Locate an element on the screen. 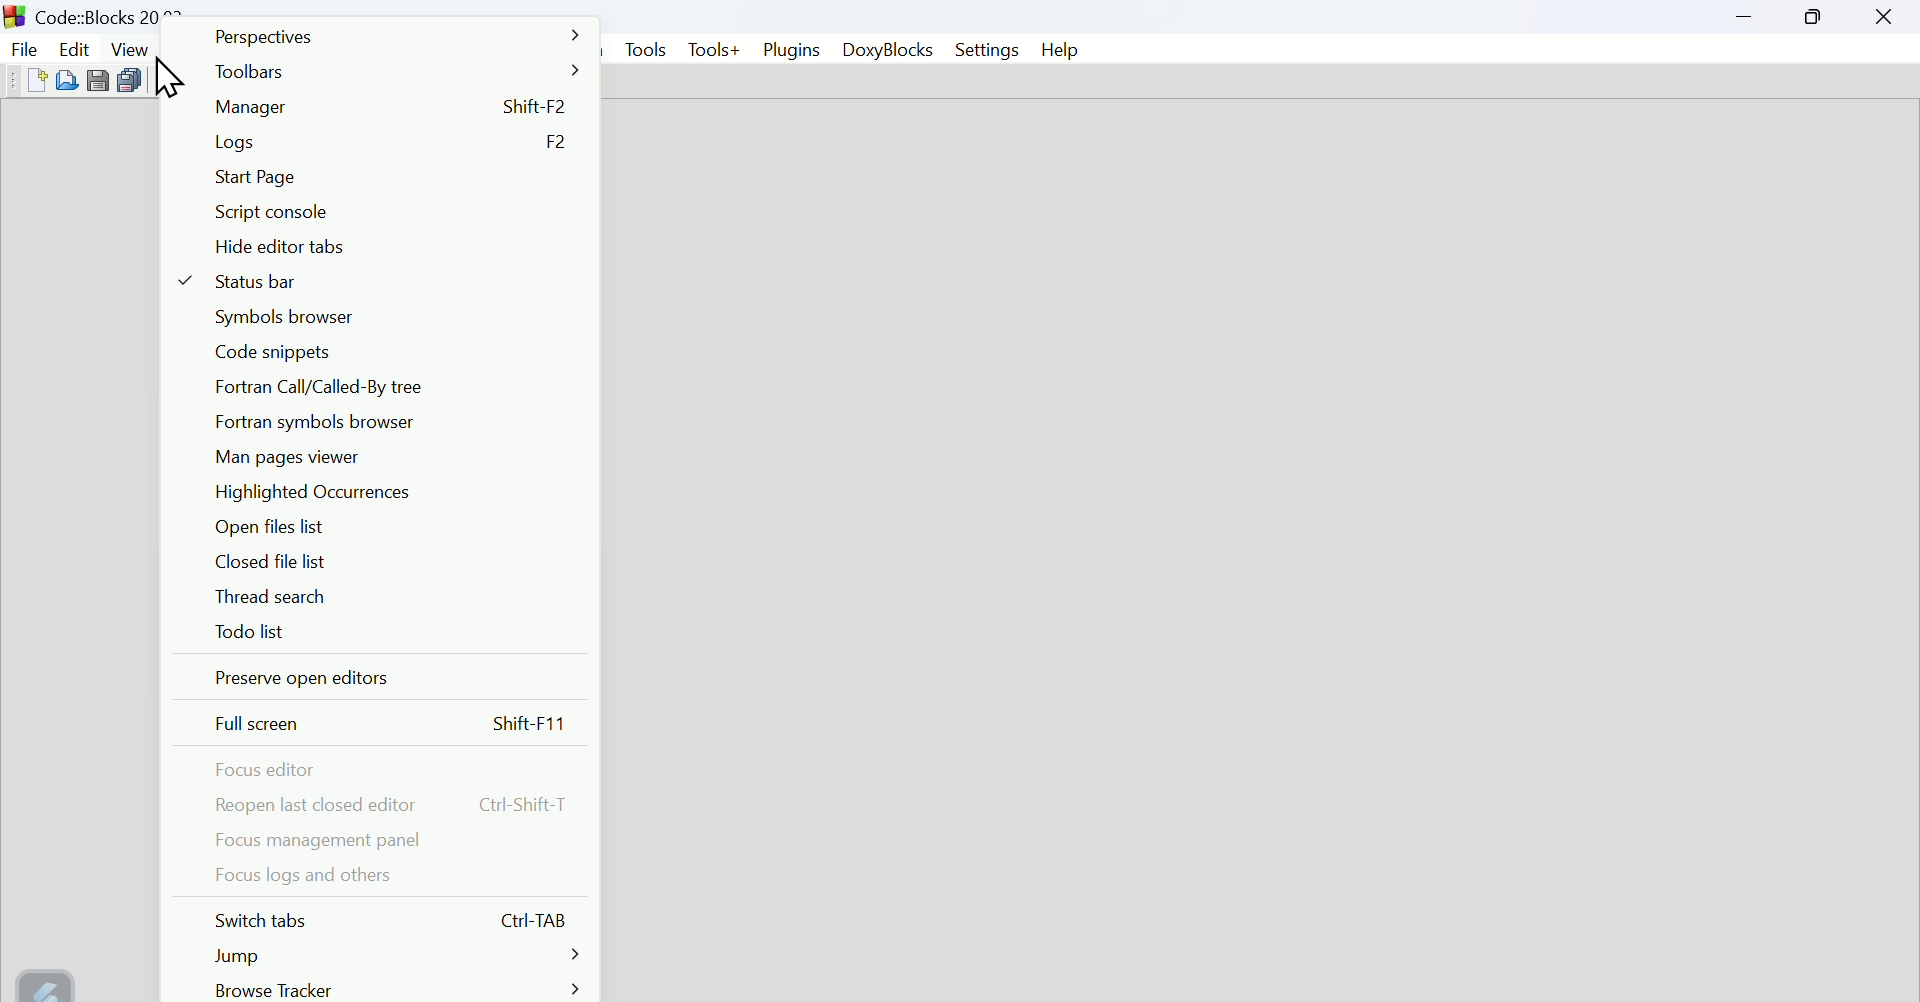  Save multiple file is located at coordinates (131, 79).